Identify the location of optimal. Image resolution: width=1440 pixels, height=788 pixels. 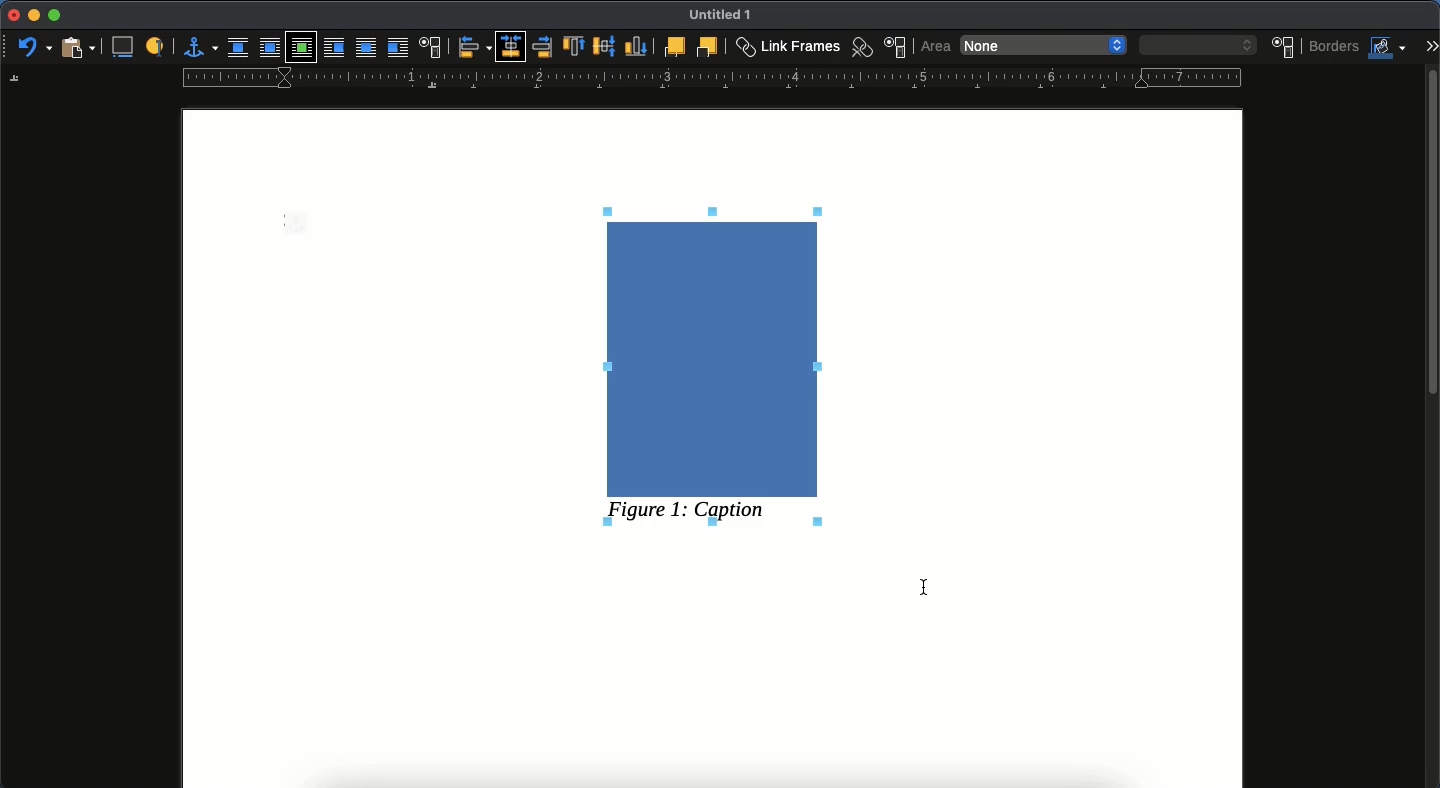
(302, 46).